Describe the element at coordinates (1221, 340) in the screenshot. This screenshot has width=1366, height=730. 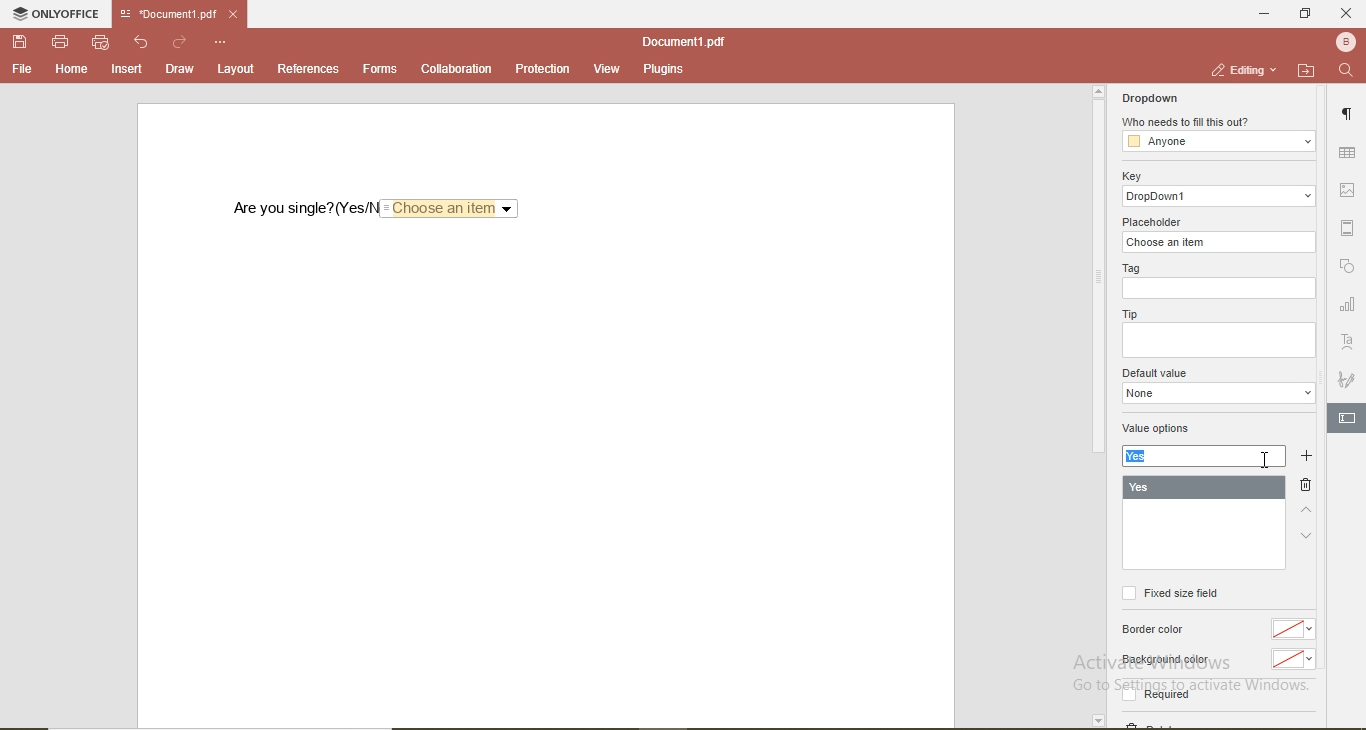
I see `empty box` at that location.